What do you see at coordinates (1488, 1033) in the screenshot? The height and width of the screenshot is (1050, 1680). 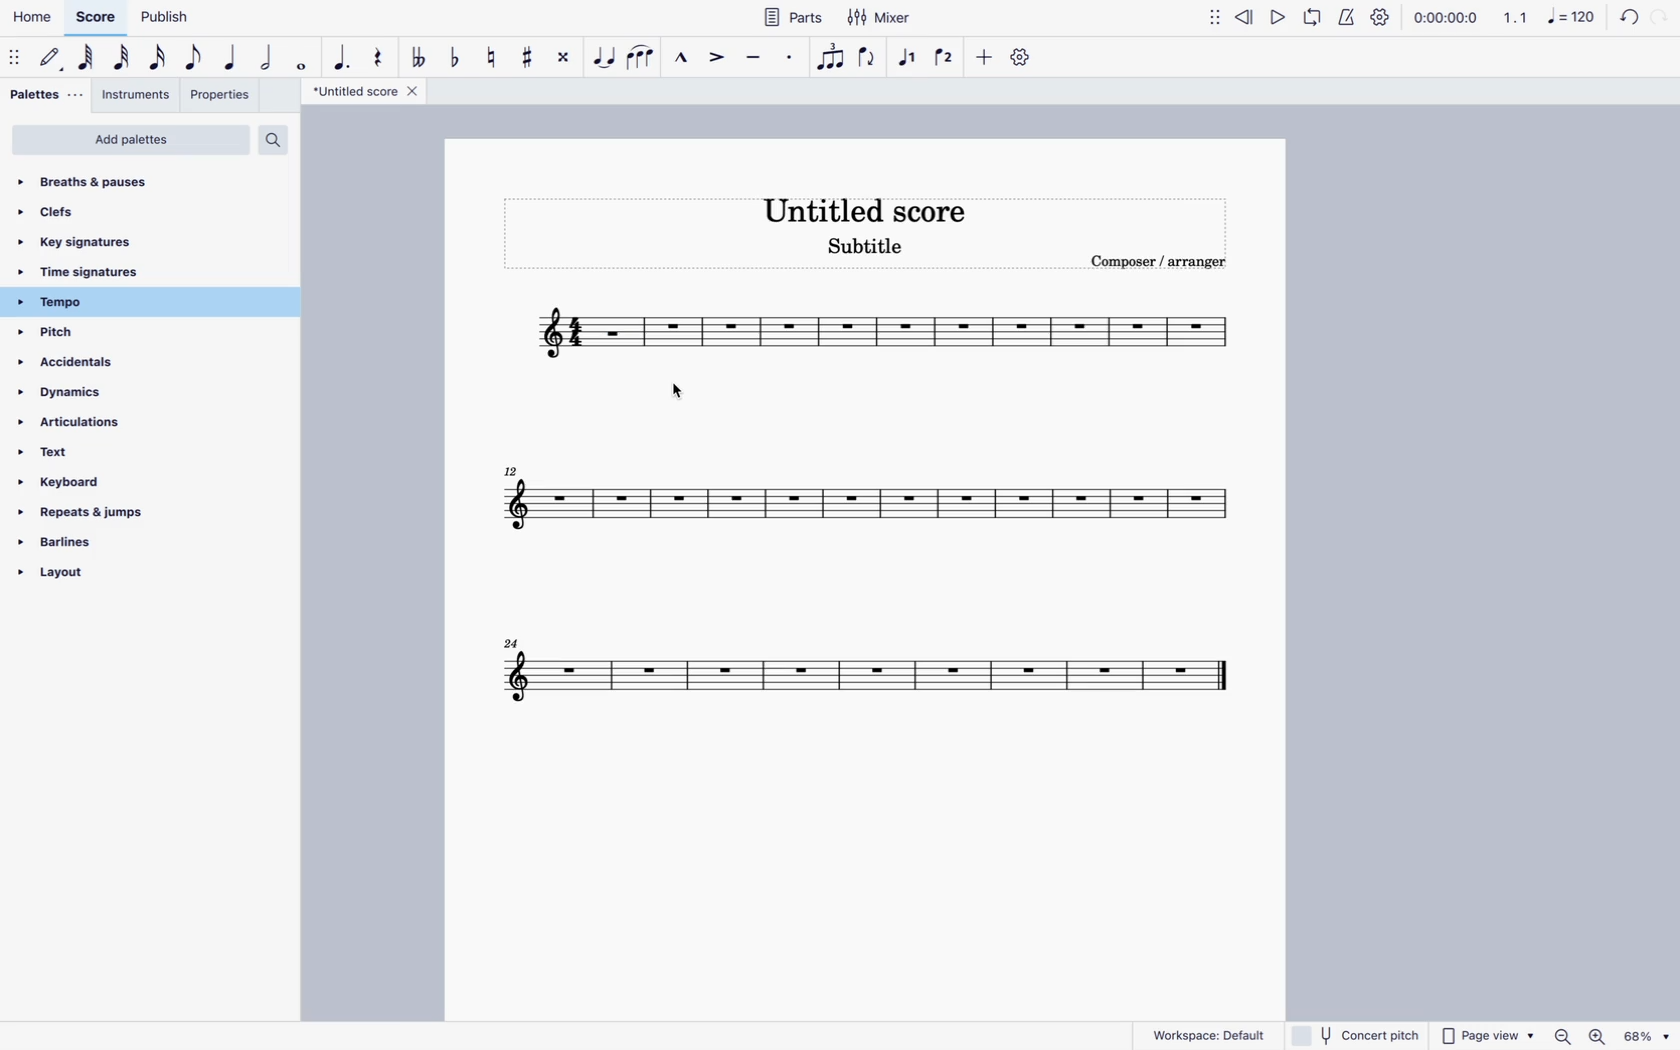 I see `page view` at bounding box center [1488, 1033].